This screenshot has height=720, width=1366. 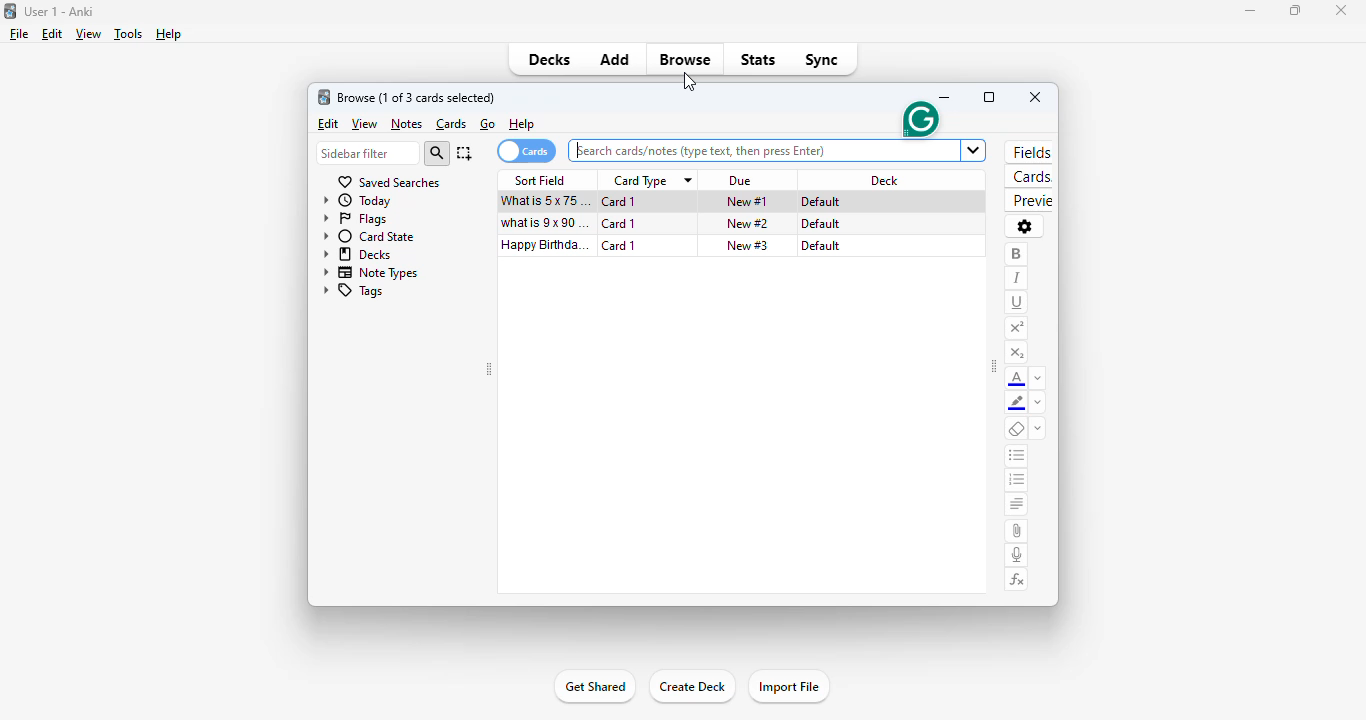 What do you see at coordinates (354, 220) in the screenshot?
I see `flags` at bounding box center [354, 220].